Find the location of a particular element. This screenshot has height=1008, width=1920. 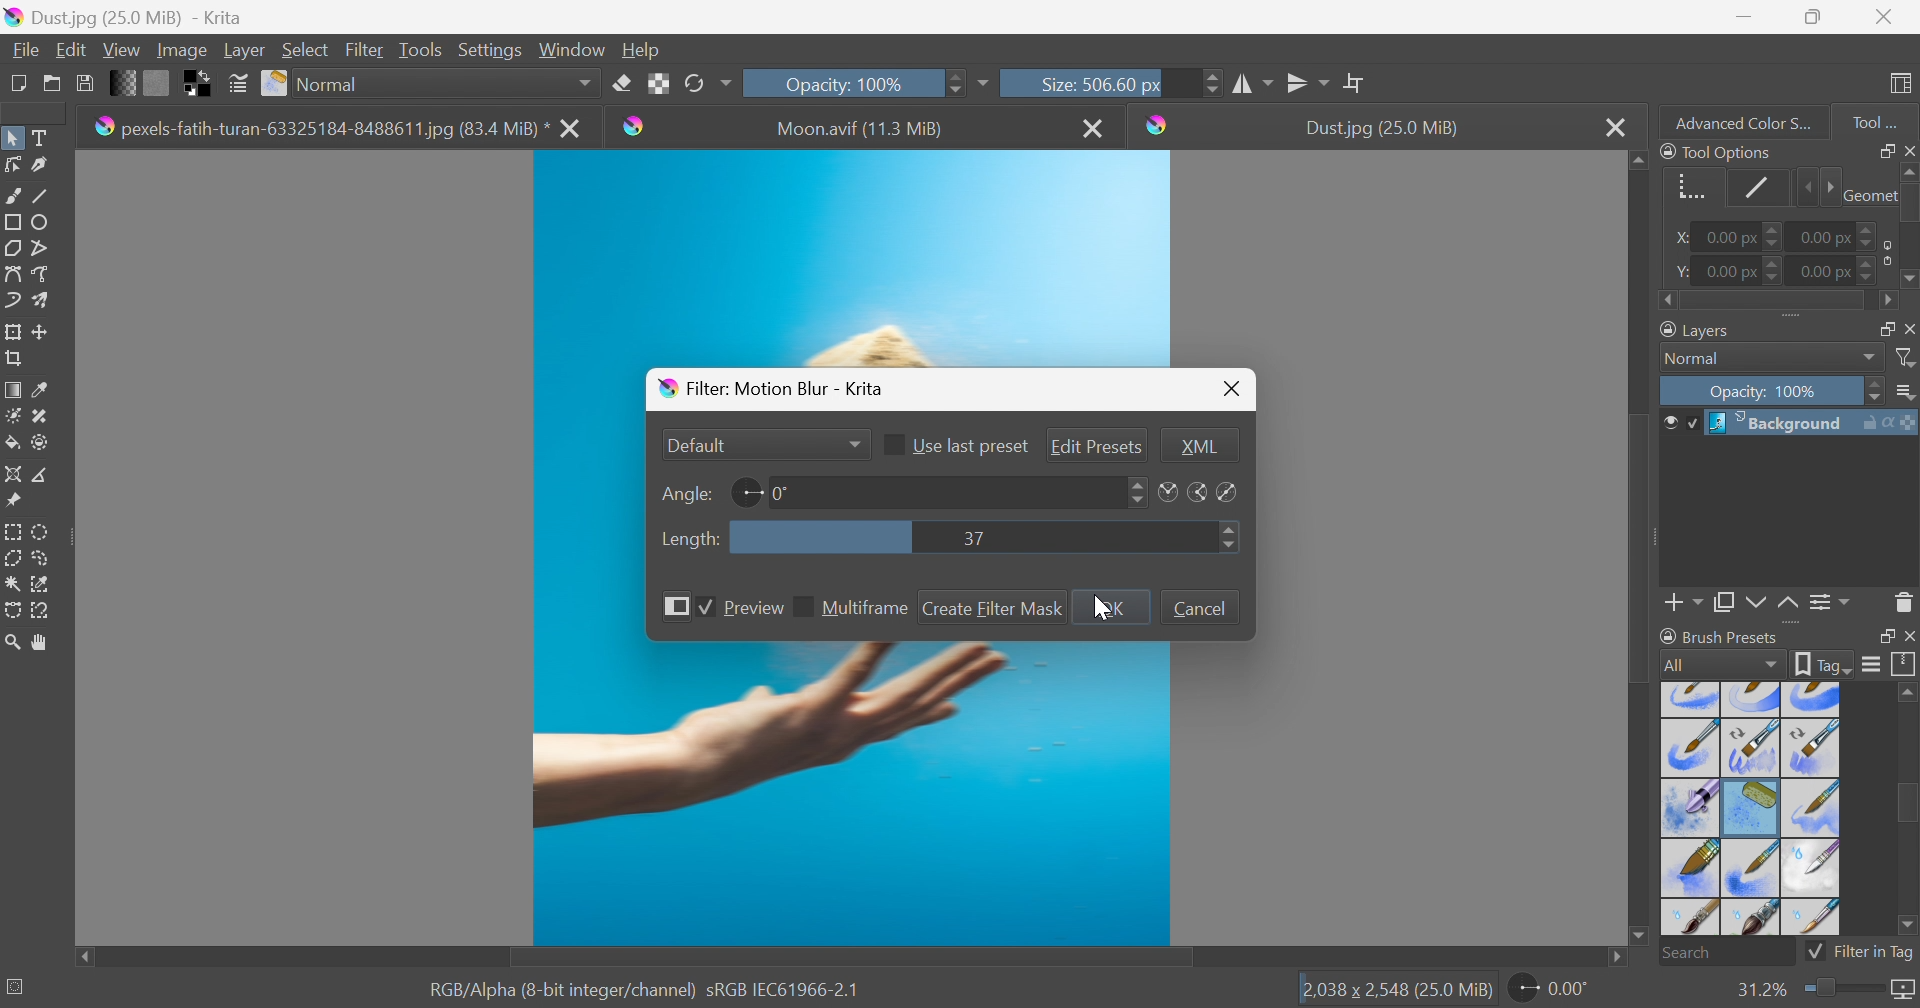

Slider is located at coordinates (1816, 188).